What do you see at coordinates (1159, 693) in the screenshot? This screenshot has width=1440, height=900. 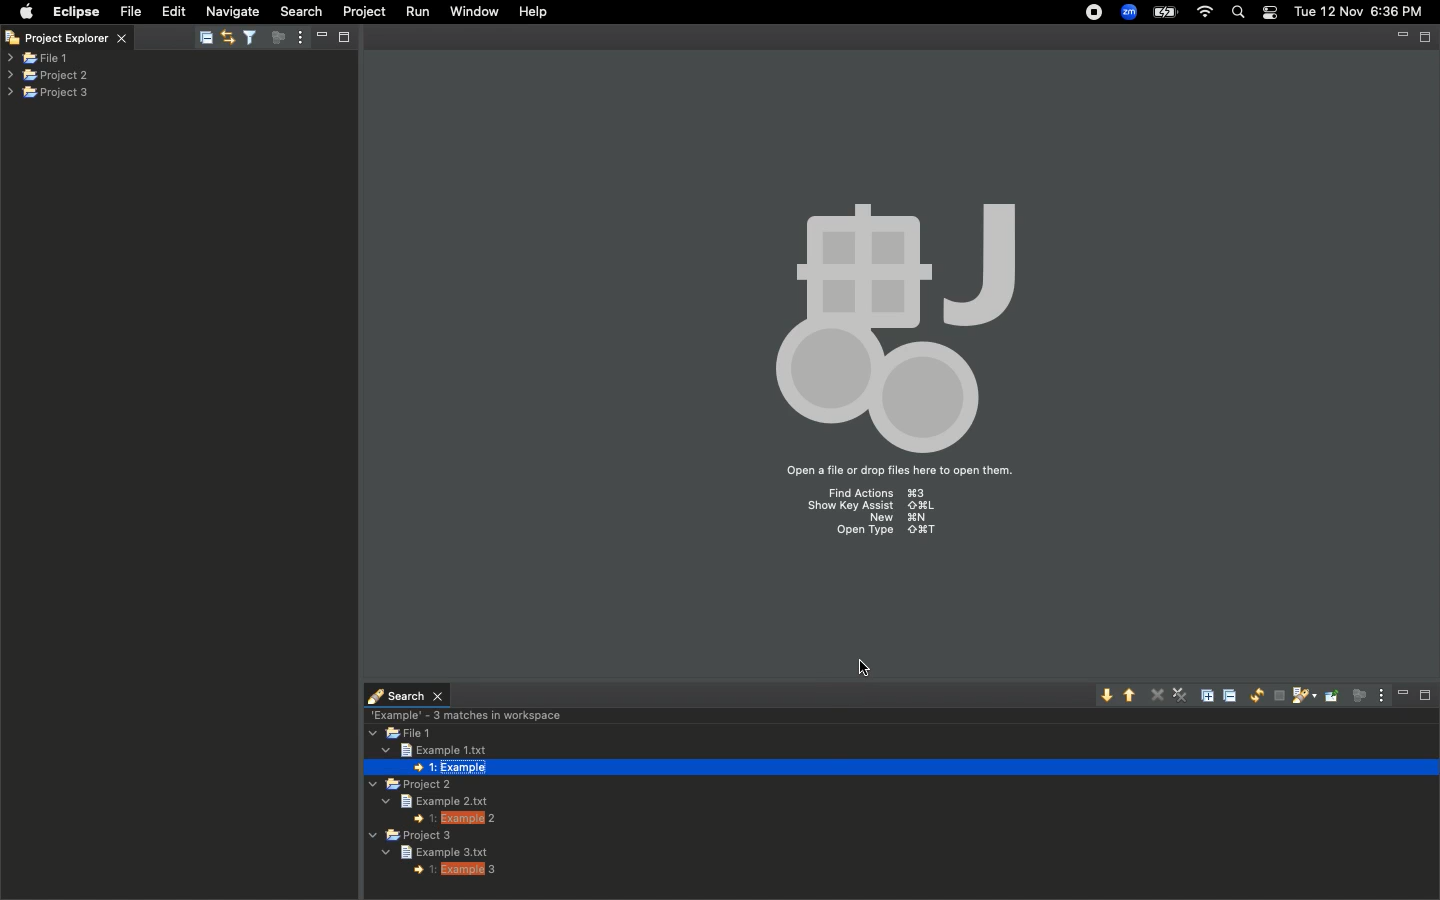 I see `Remove selected matches` at bounding box center [1159, 693].